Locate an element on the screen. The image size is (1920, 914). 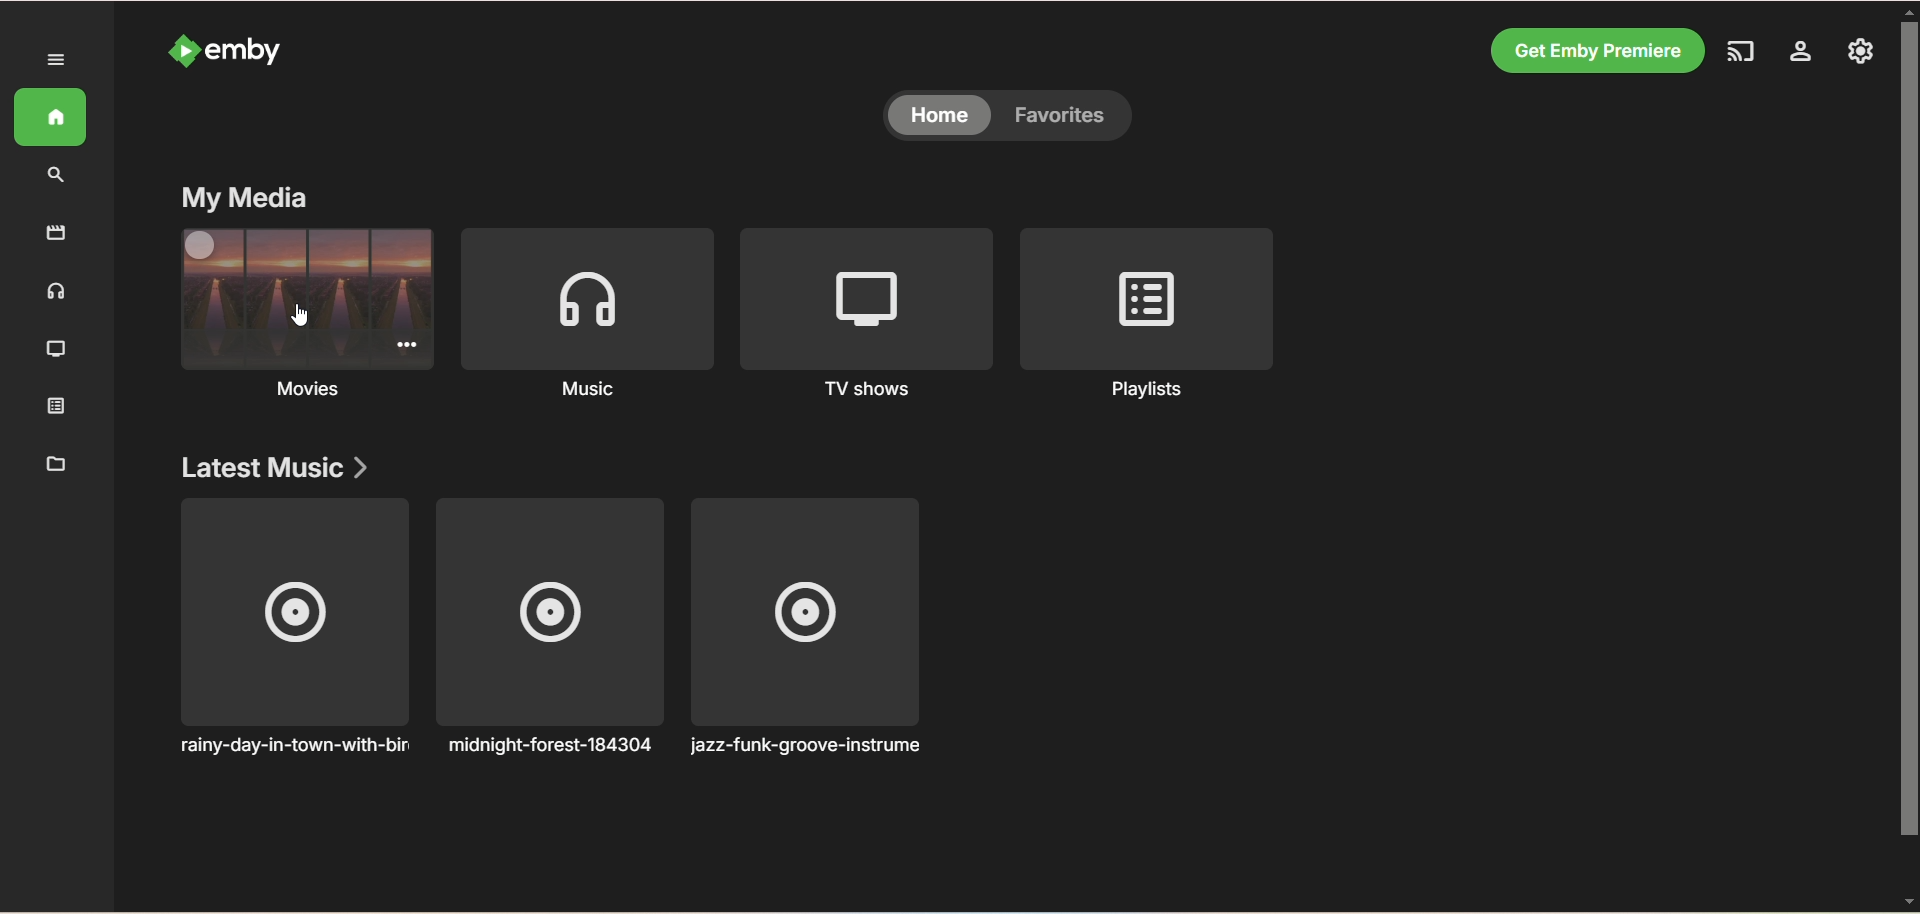
favorites is located at coordinates (1071, 118).